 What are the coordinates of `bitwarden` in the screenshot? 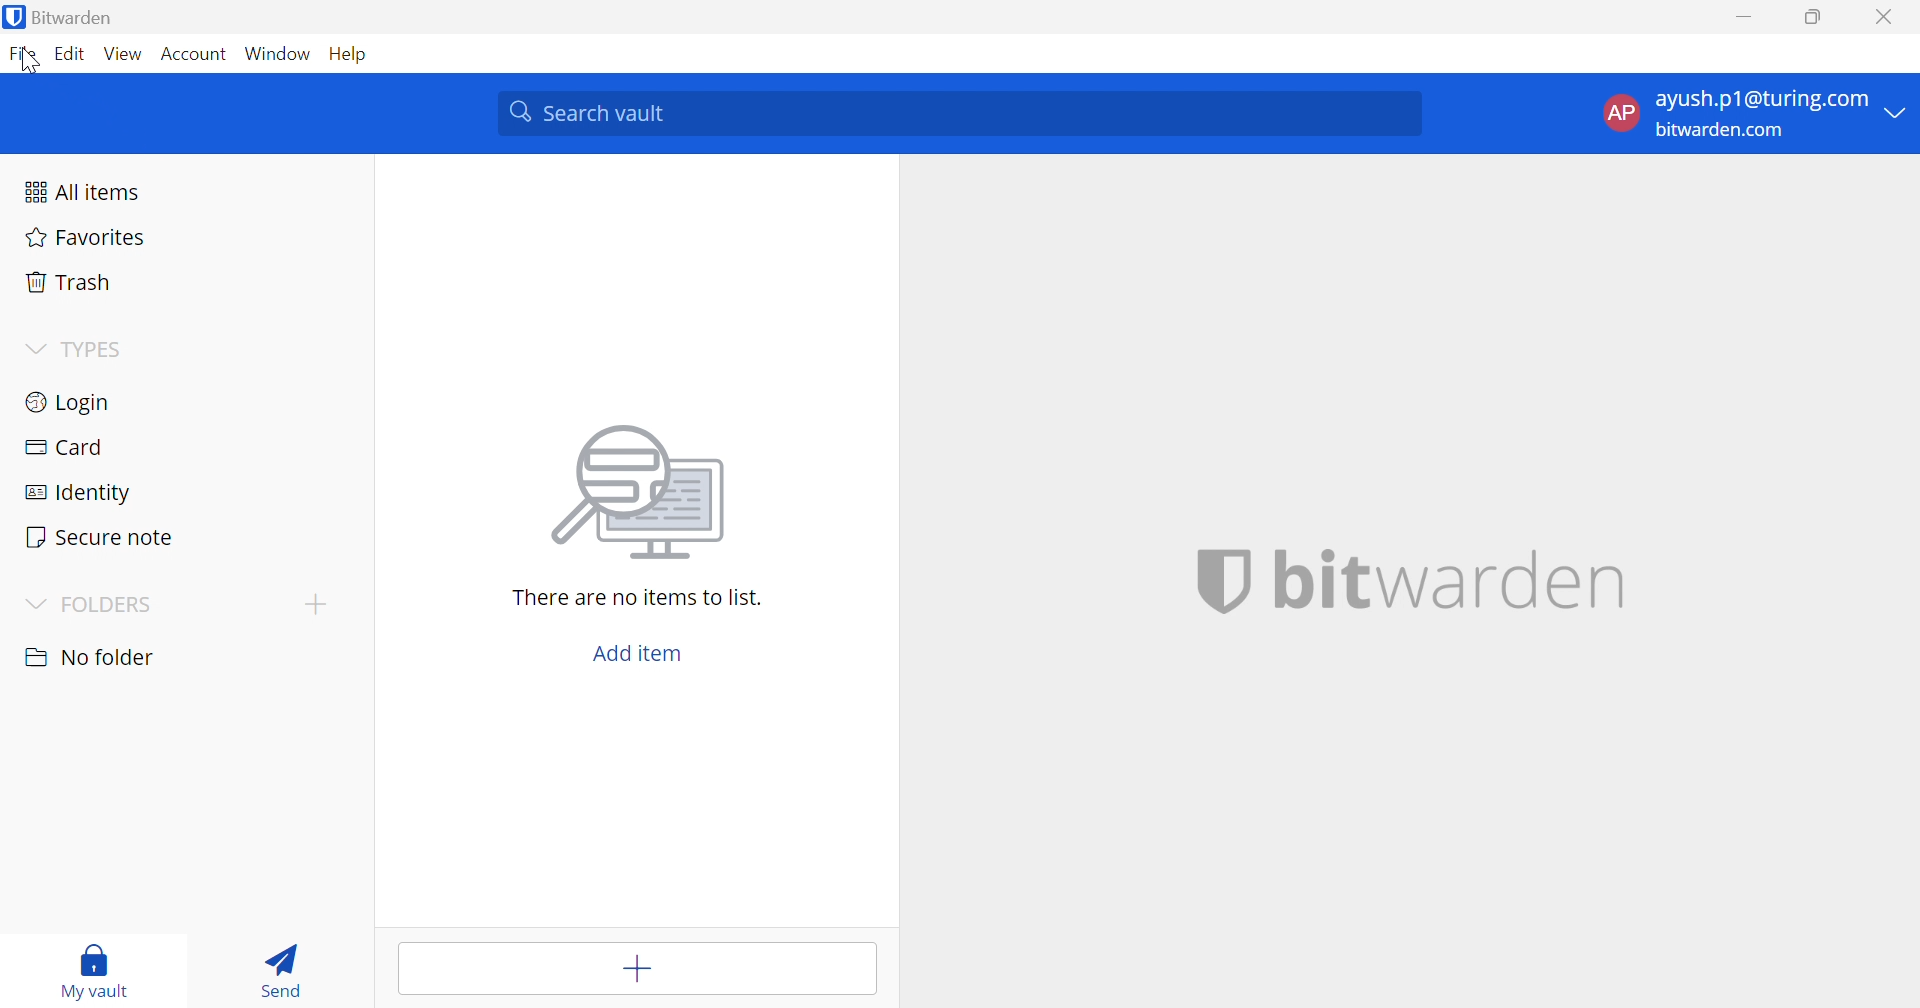 It's located at (1453, 579).